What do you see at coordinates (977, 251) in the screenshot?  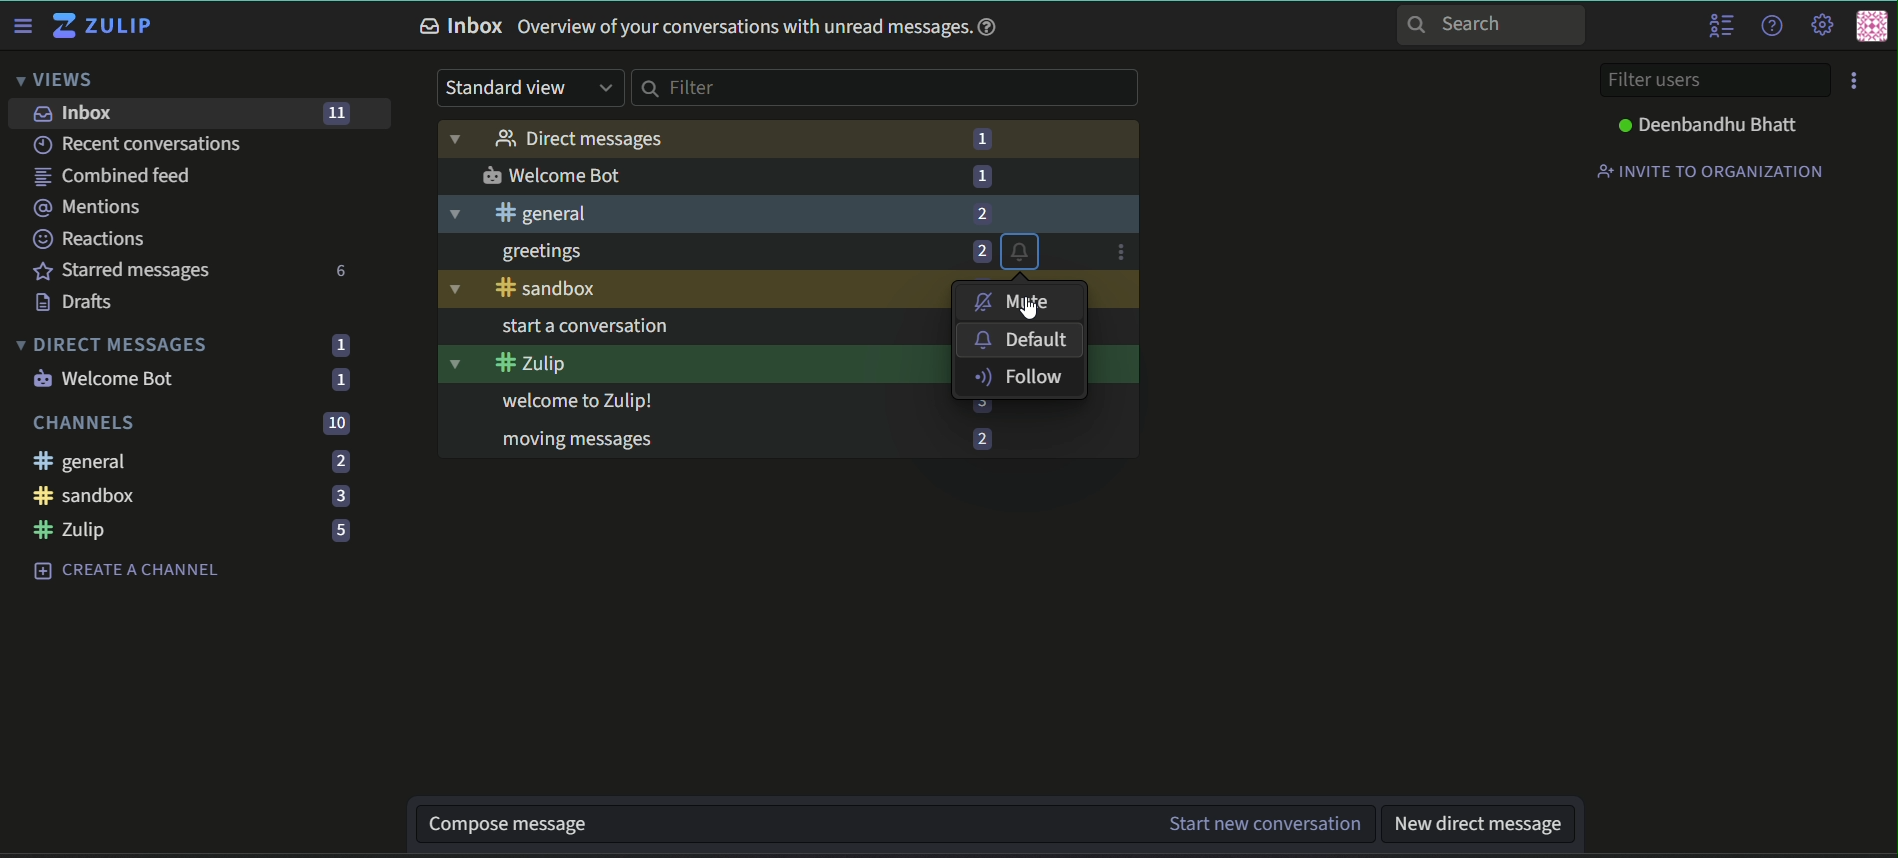 I see `number` at bounding box center [977, 251].